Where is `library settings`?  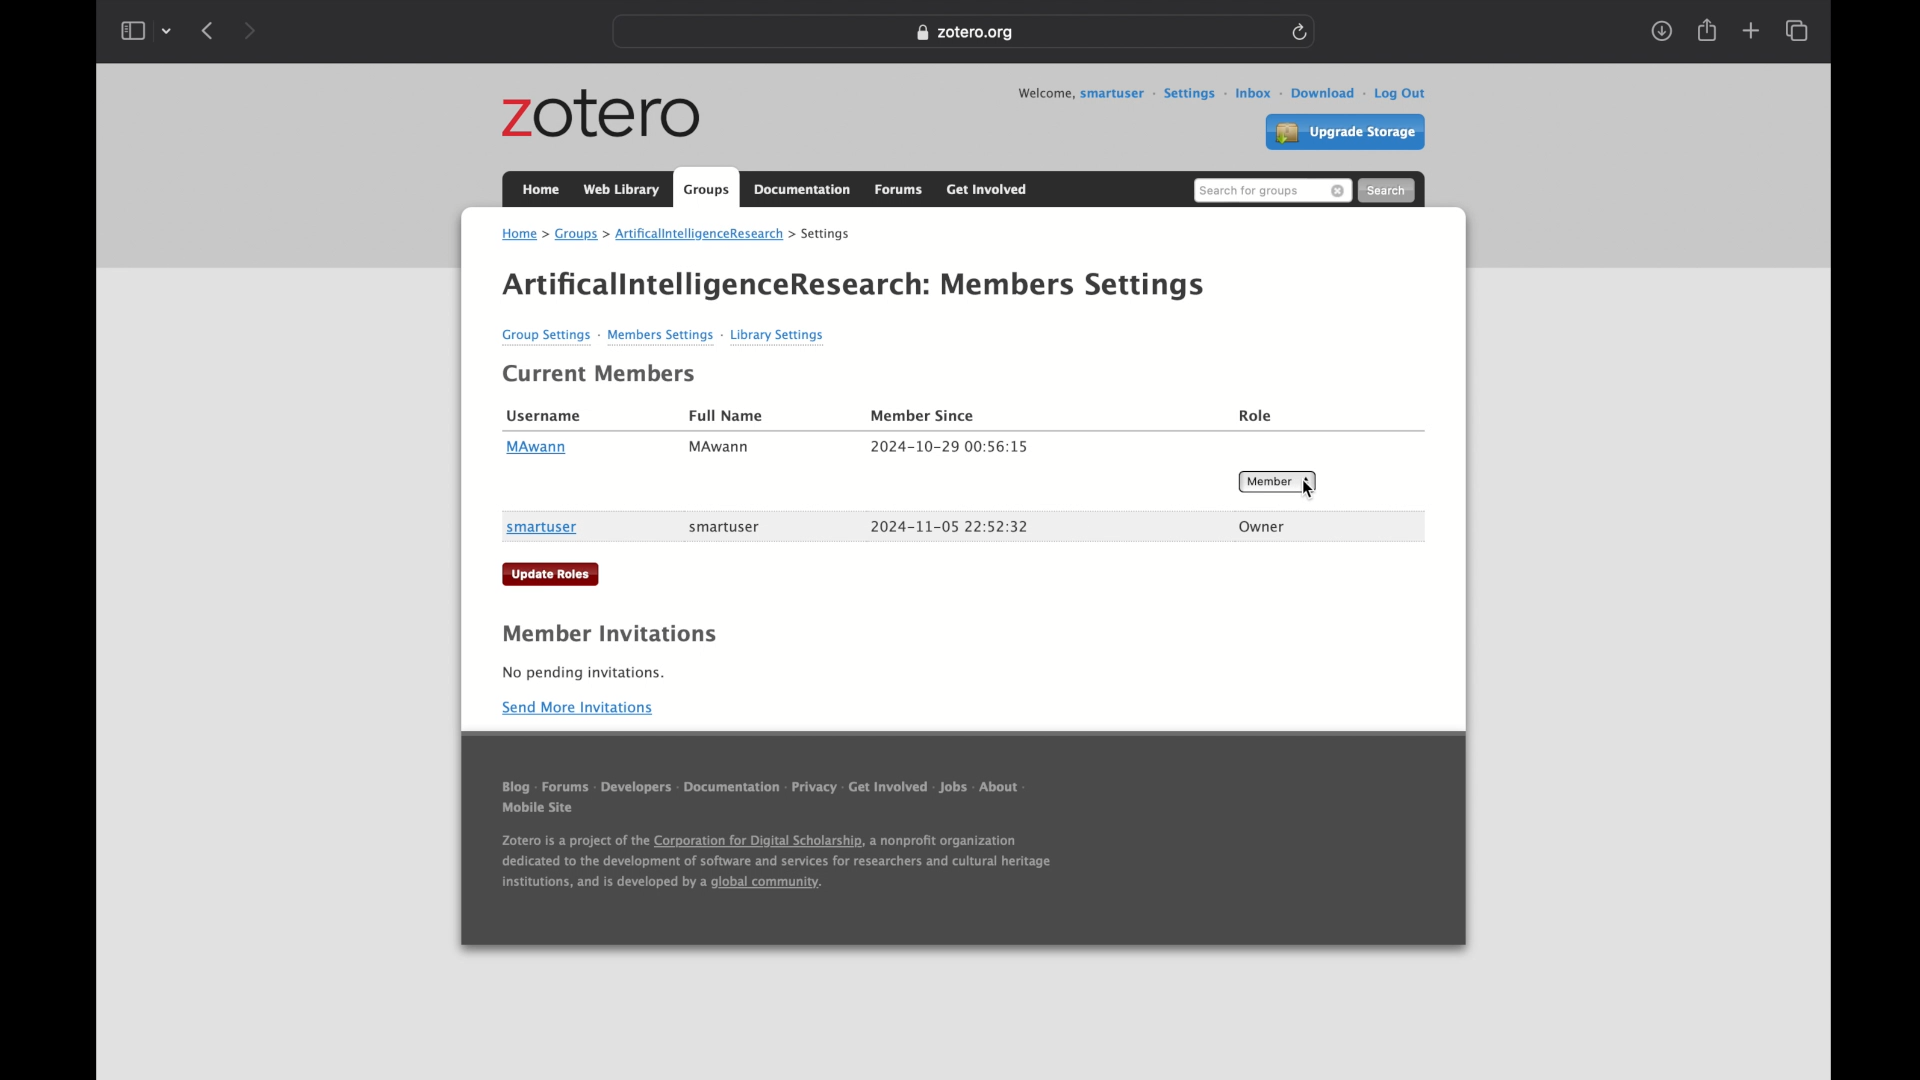 library settings is located at coordinates (777, 336).